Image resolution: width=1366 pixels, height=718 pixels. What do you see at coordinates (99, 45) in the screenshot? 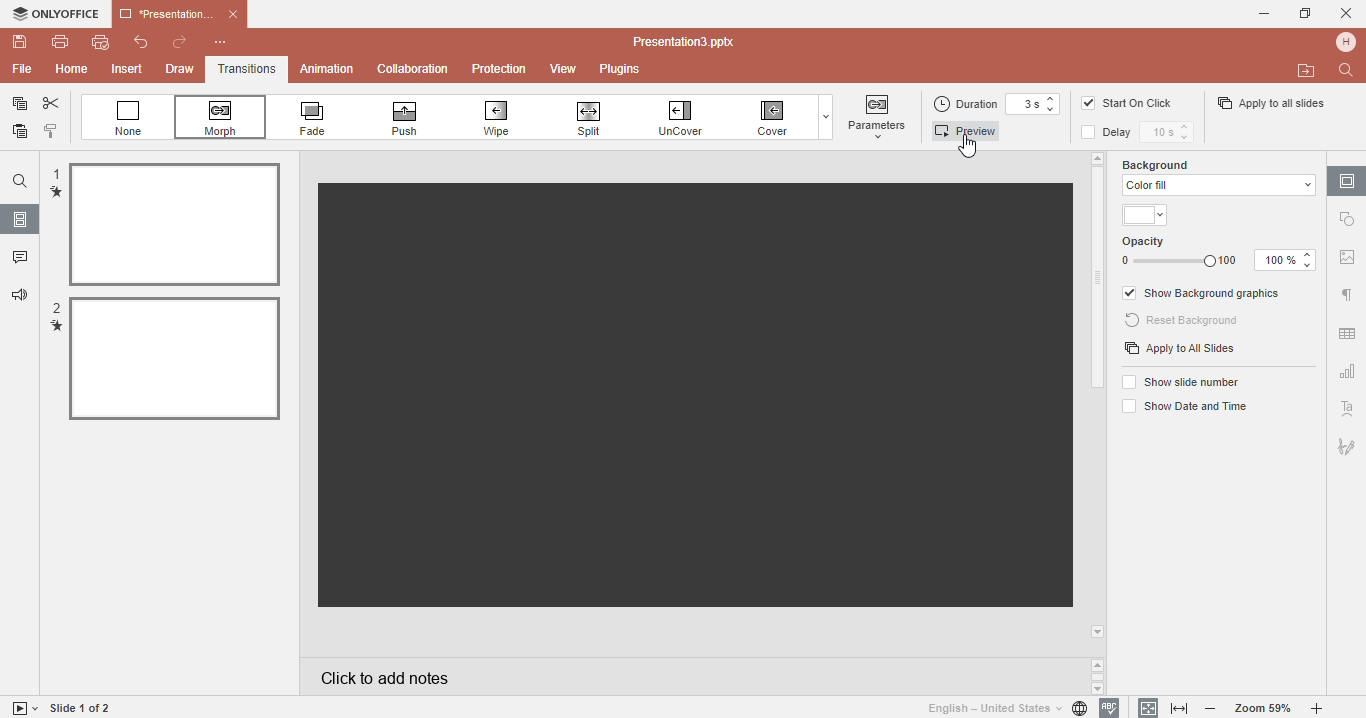
I see `Quick print` at bounding box center [99, 45].